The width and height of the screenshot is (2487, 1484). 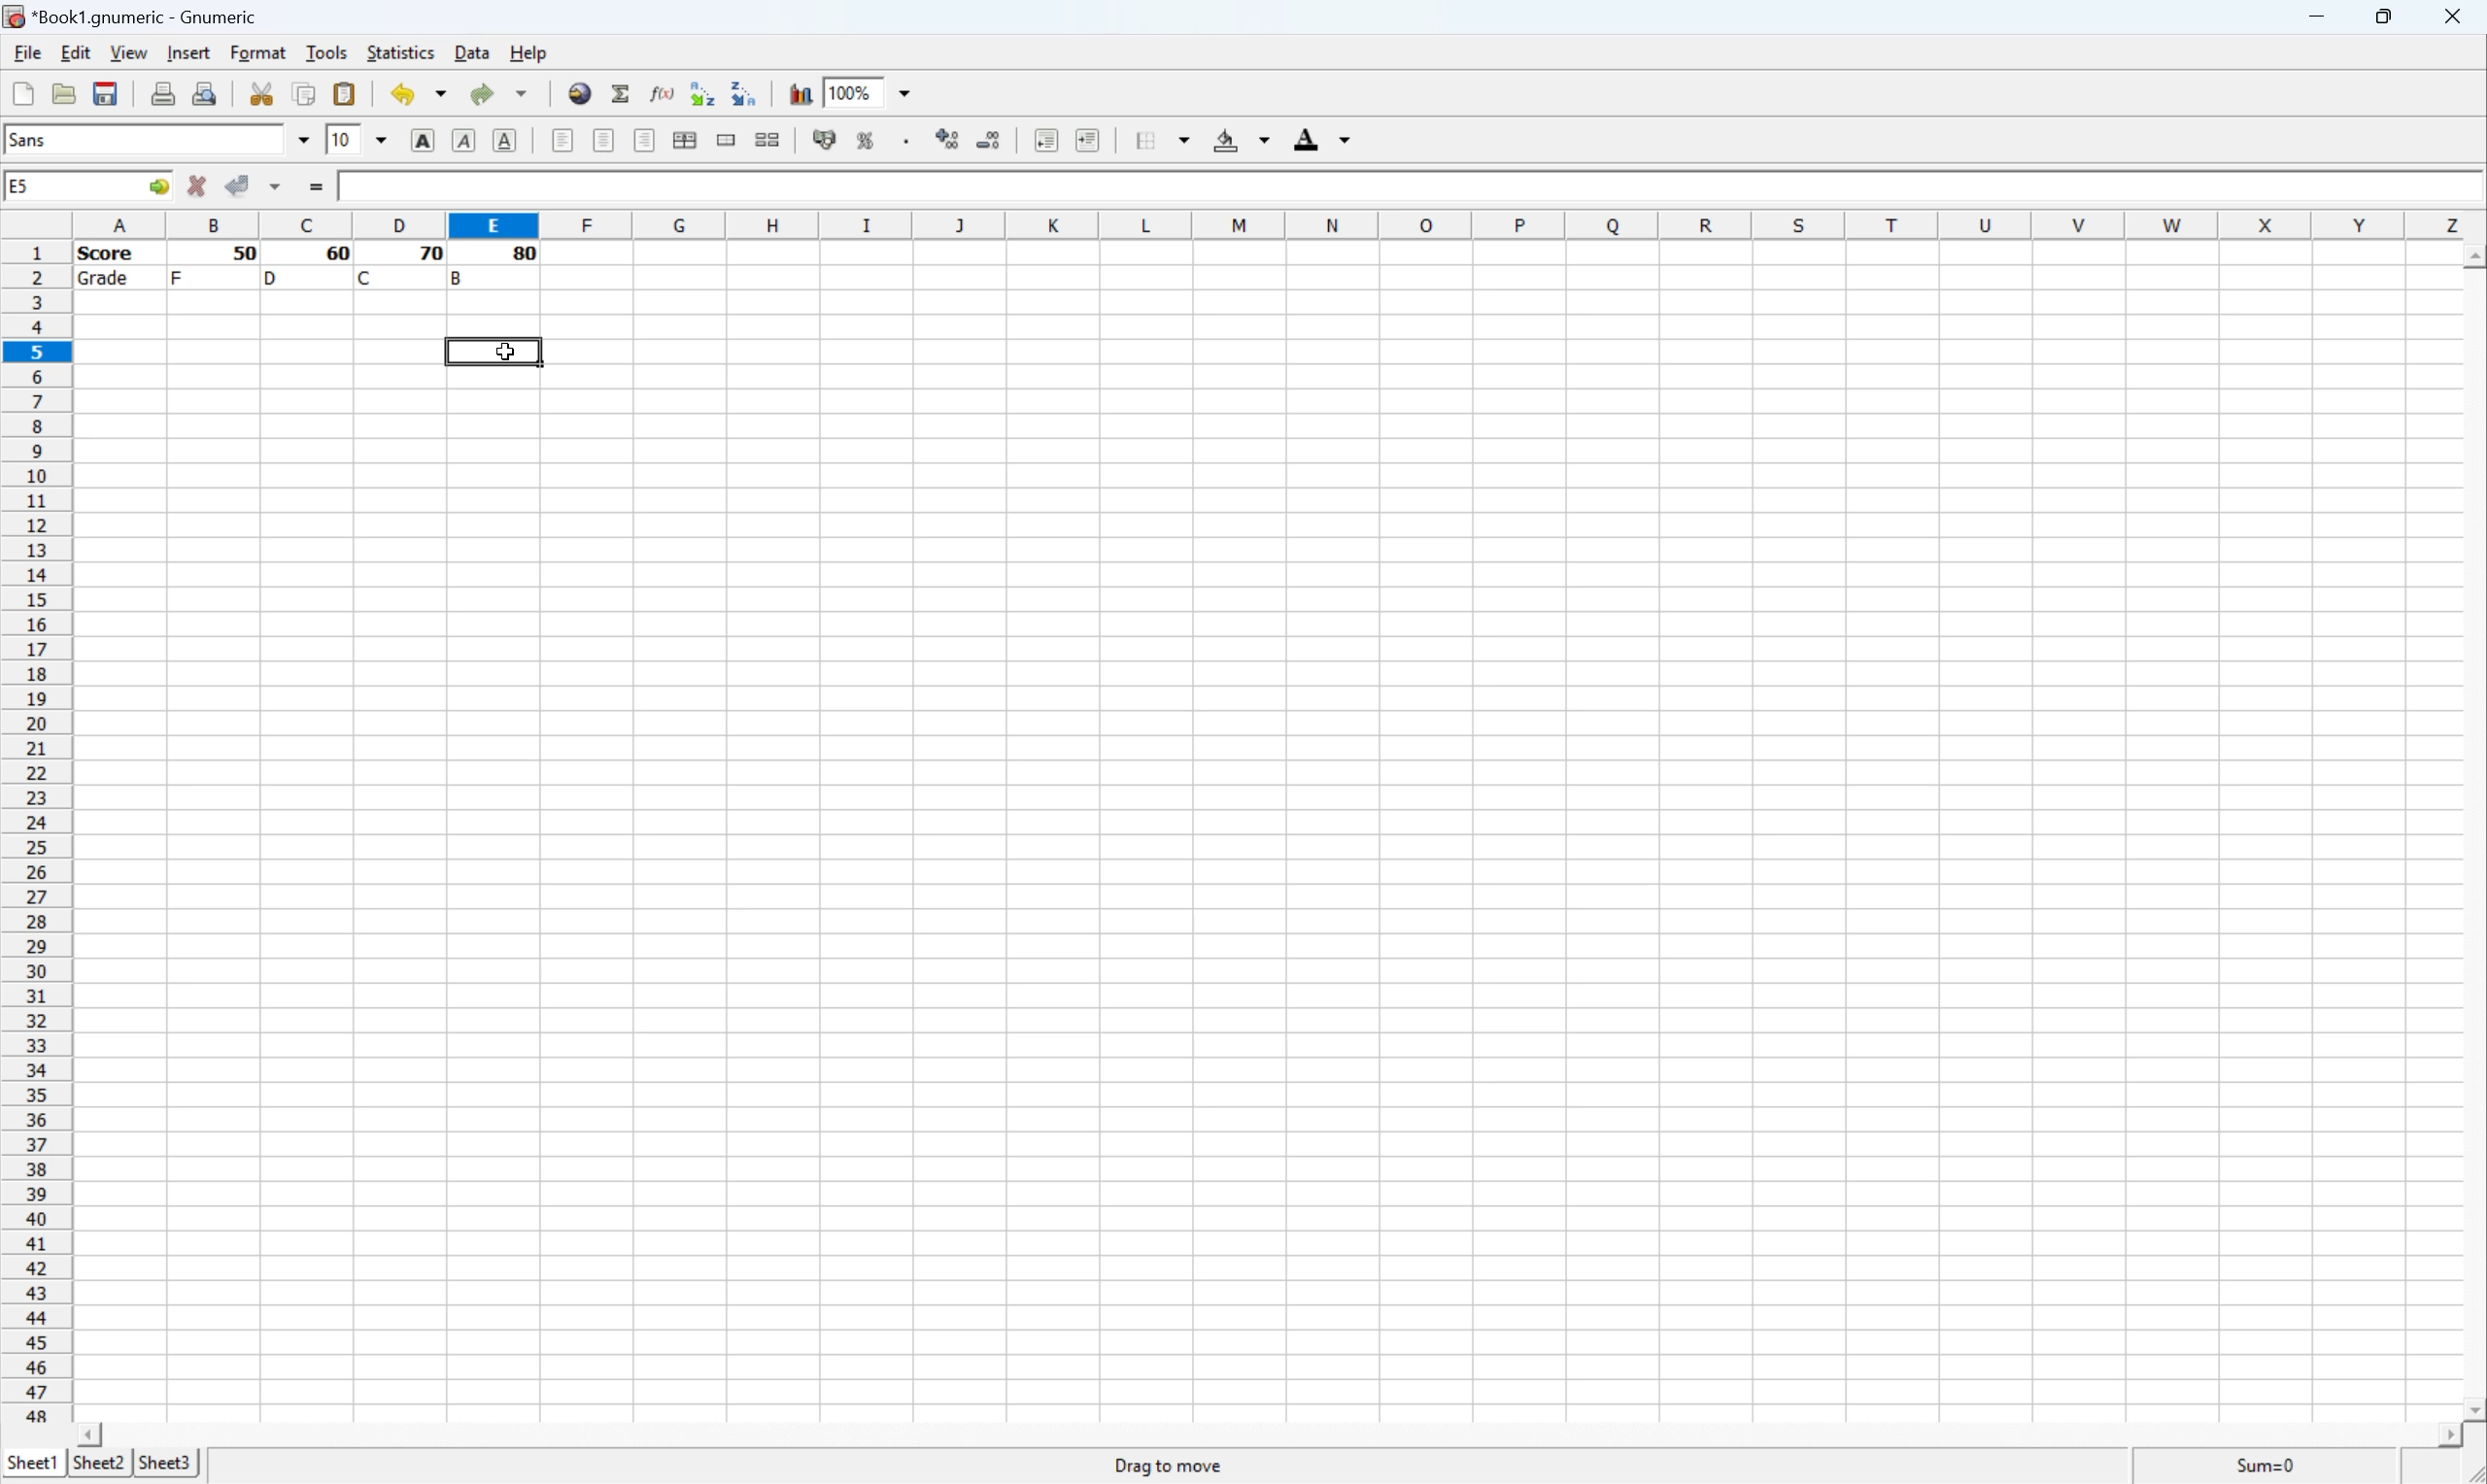 What do you see at coordinates (687, 140) in the screenshot?
I see `Center horizontally across the selection` at bounding box center [687, 140].